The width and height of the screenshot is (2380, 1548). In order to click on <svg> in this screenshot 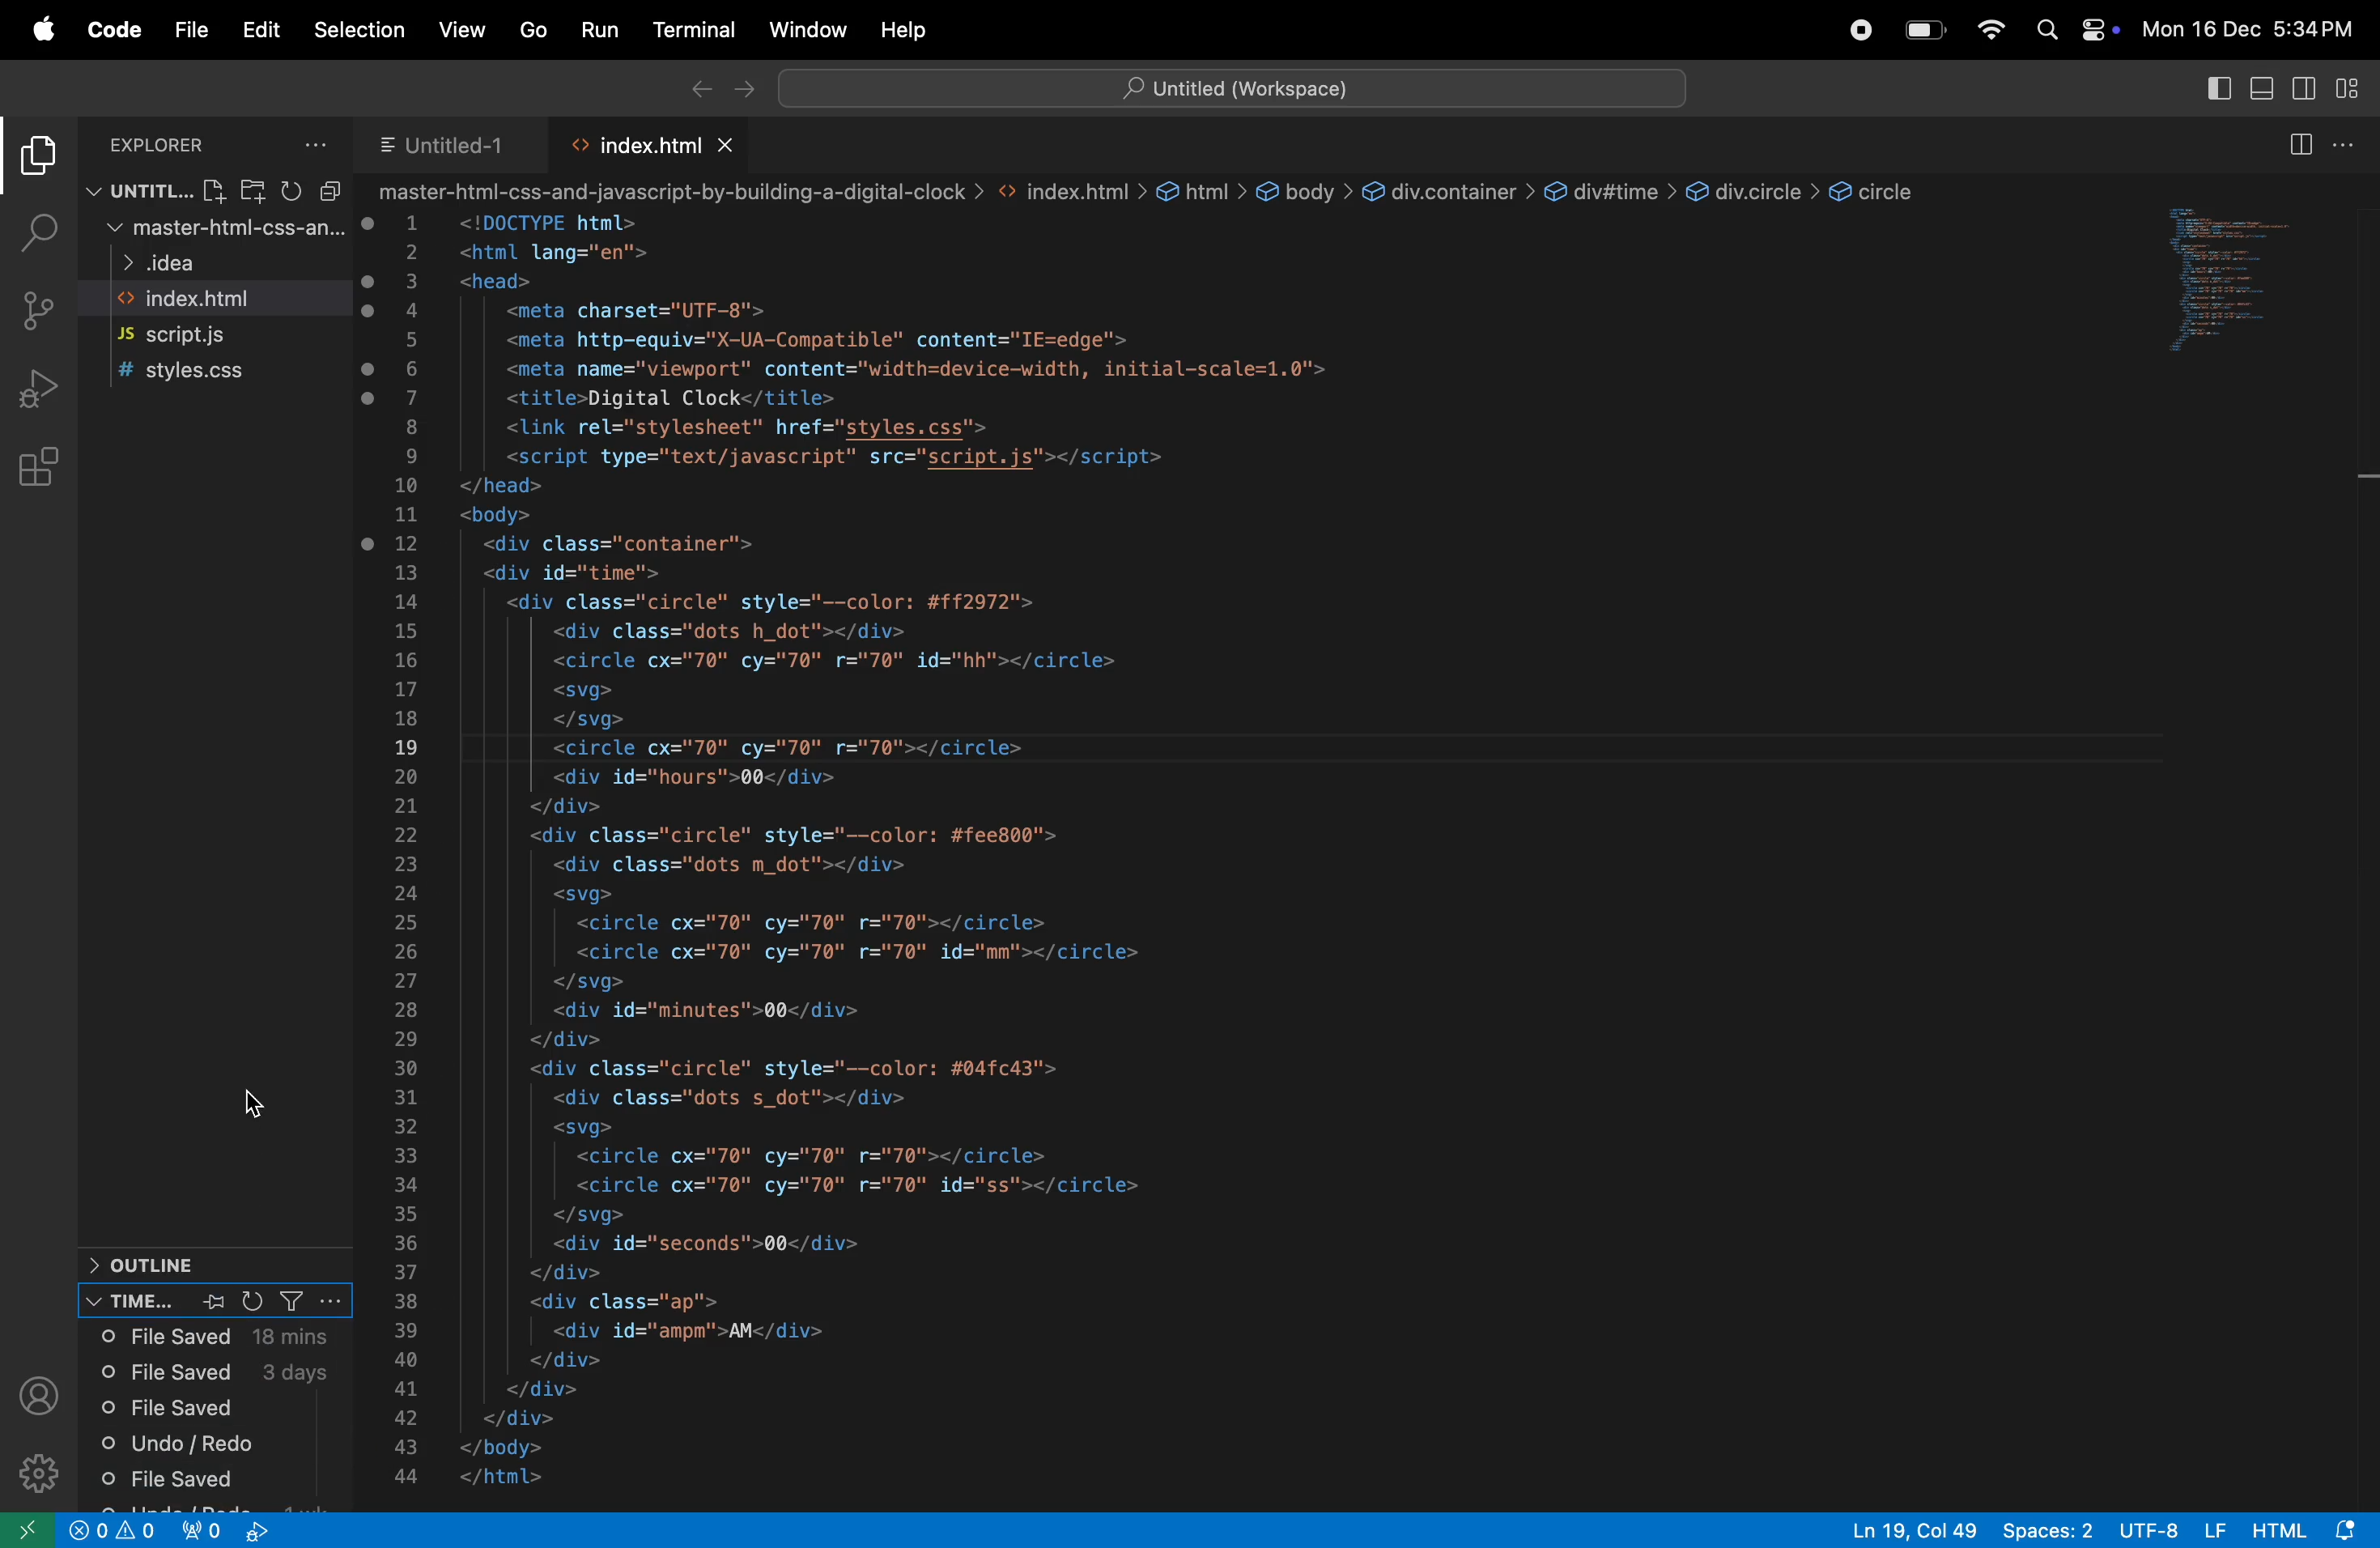, I will do `click(582, 1127)`.